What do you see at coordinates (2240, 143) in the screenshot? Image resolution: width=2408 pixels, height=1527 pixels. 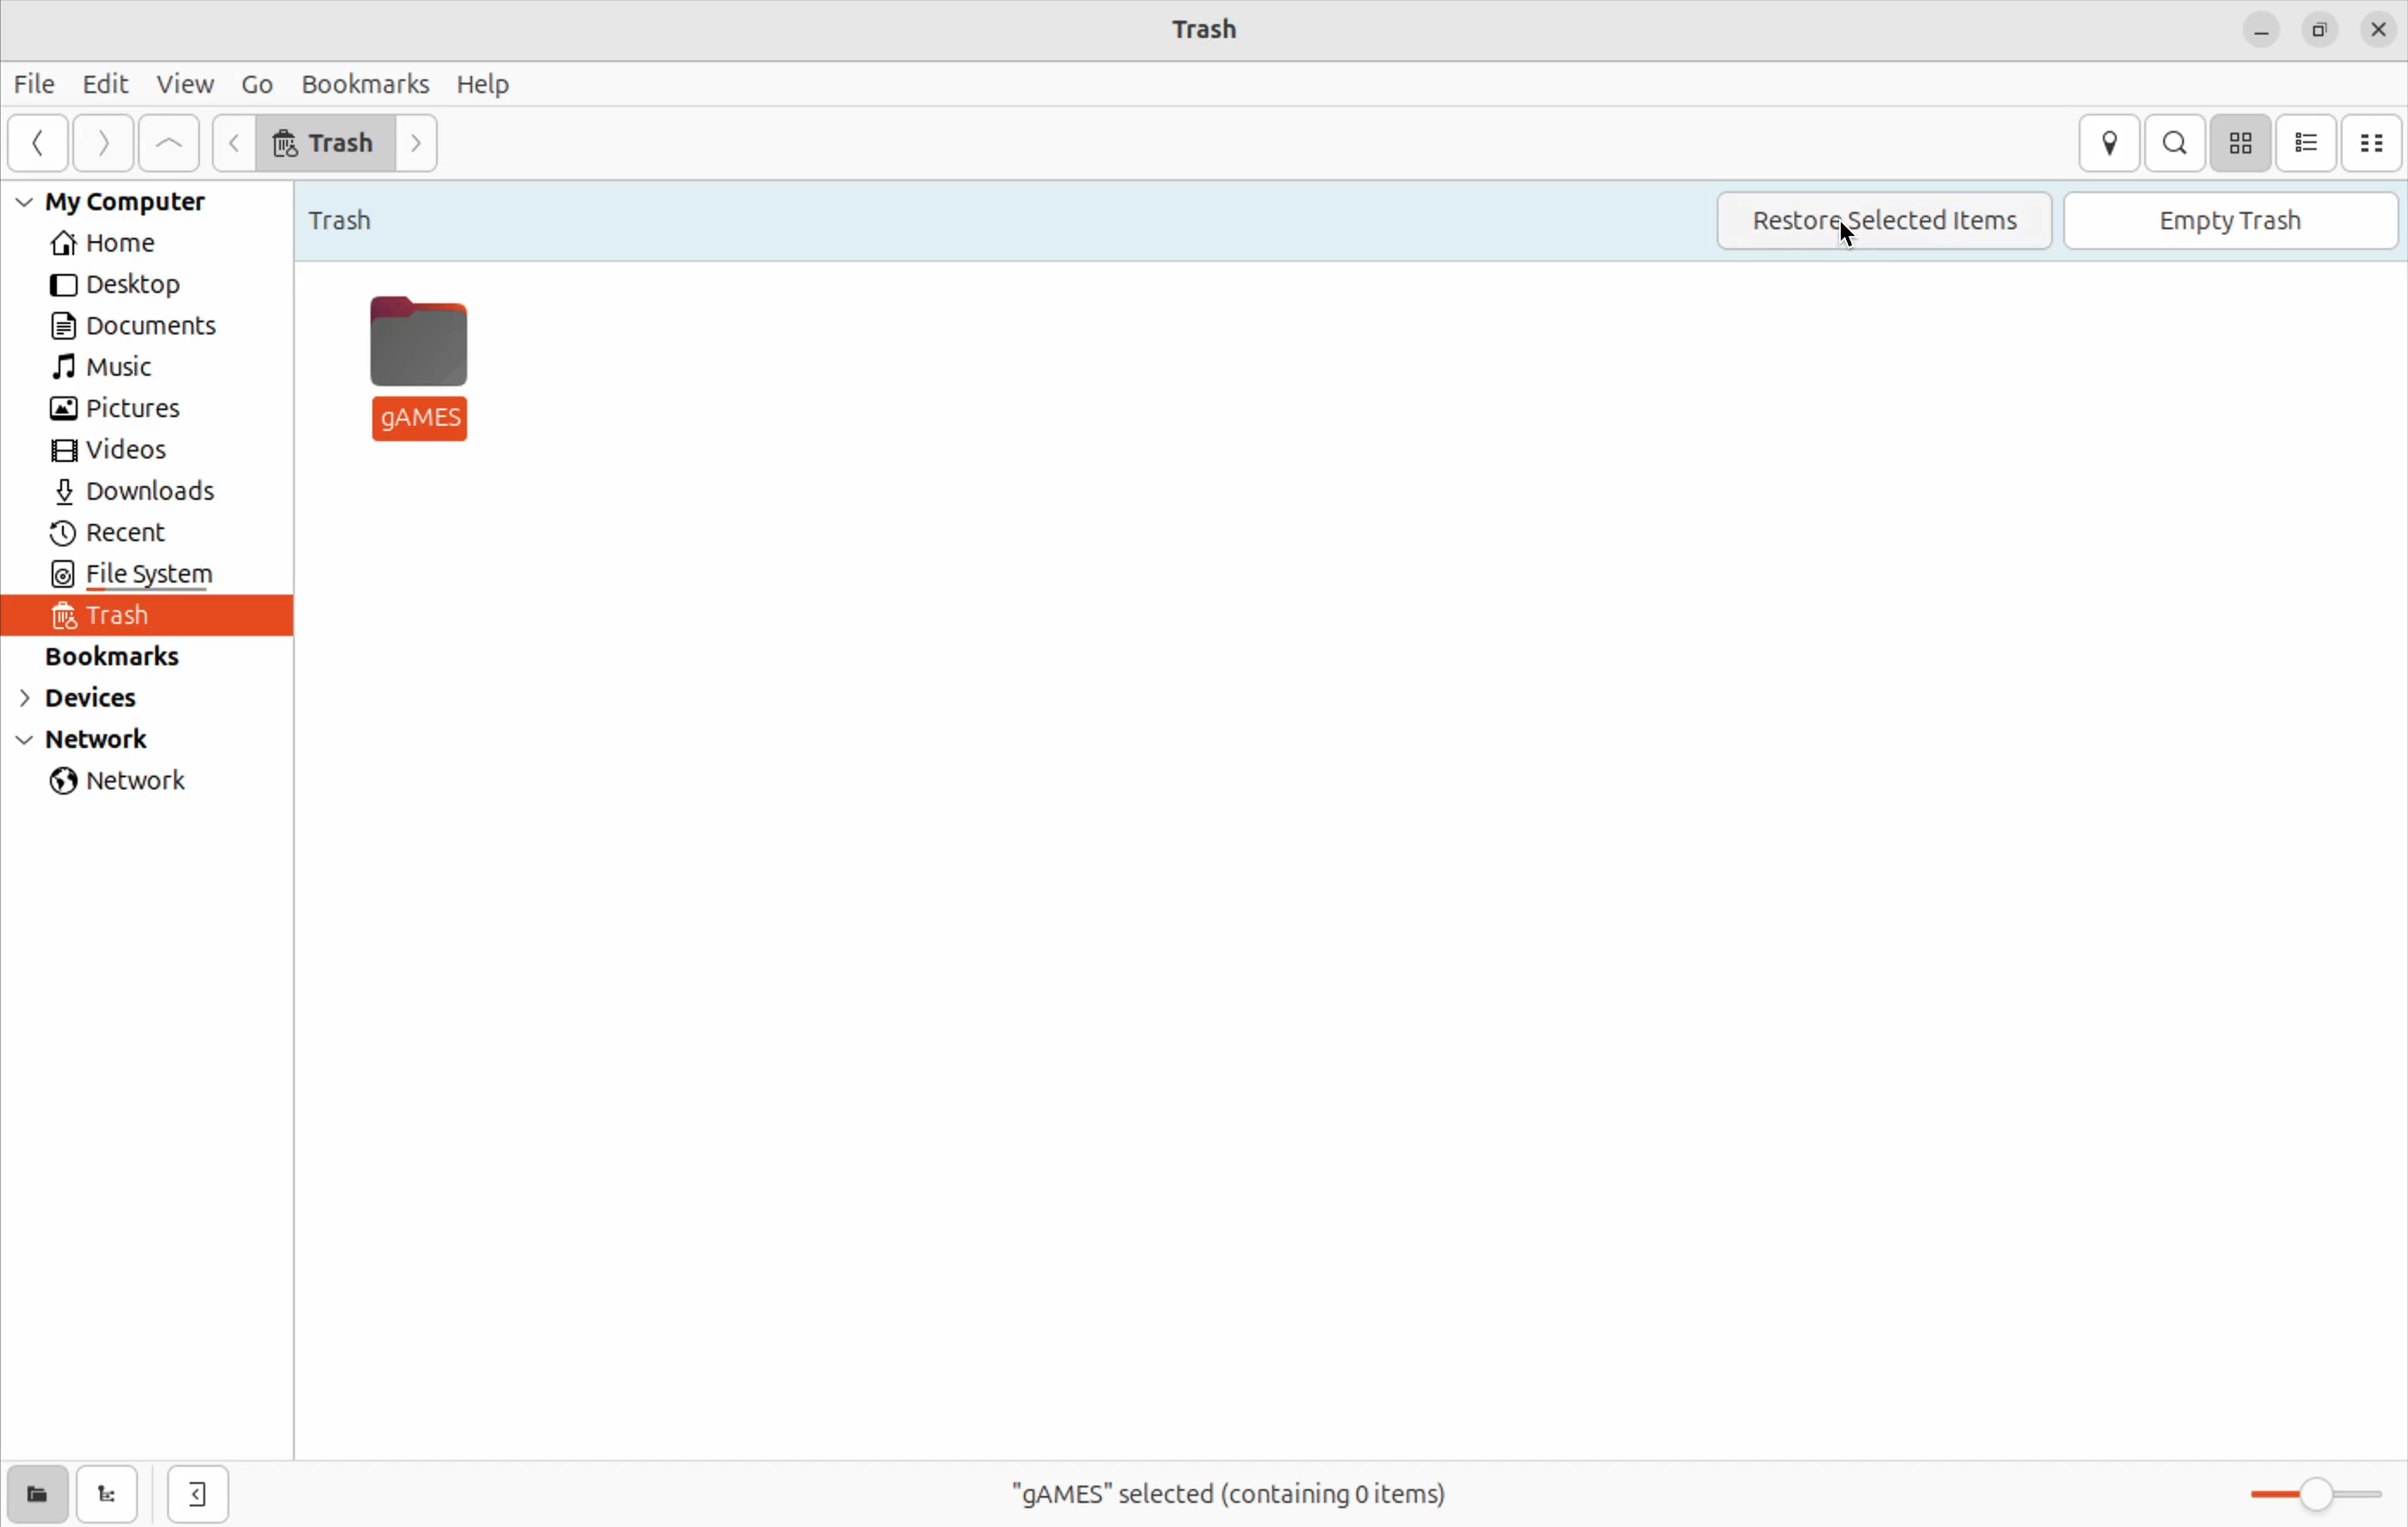 I see `icon view` at bounding box center [2240, 143].